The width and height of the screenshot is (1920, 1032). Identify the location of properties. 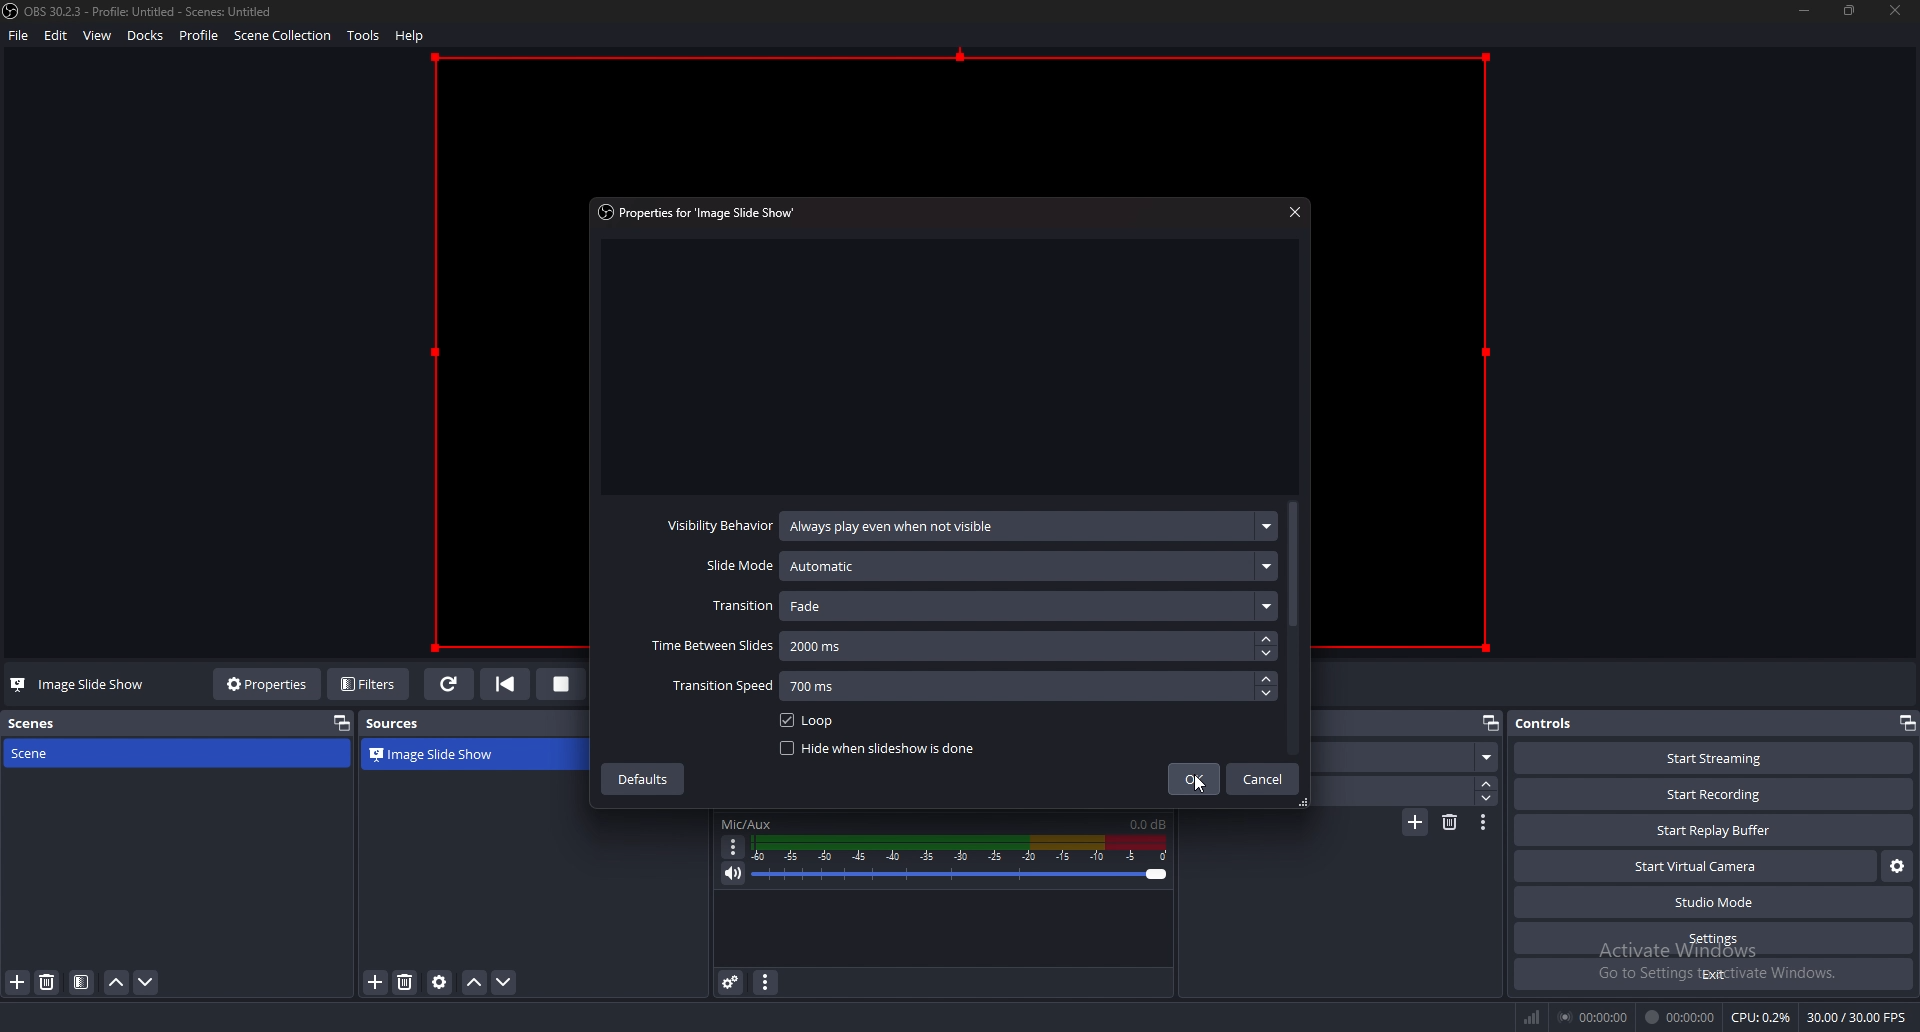
(268, 685).